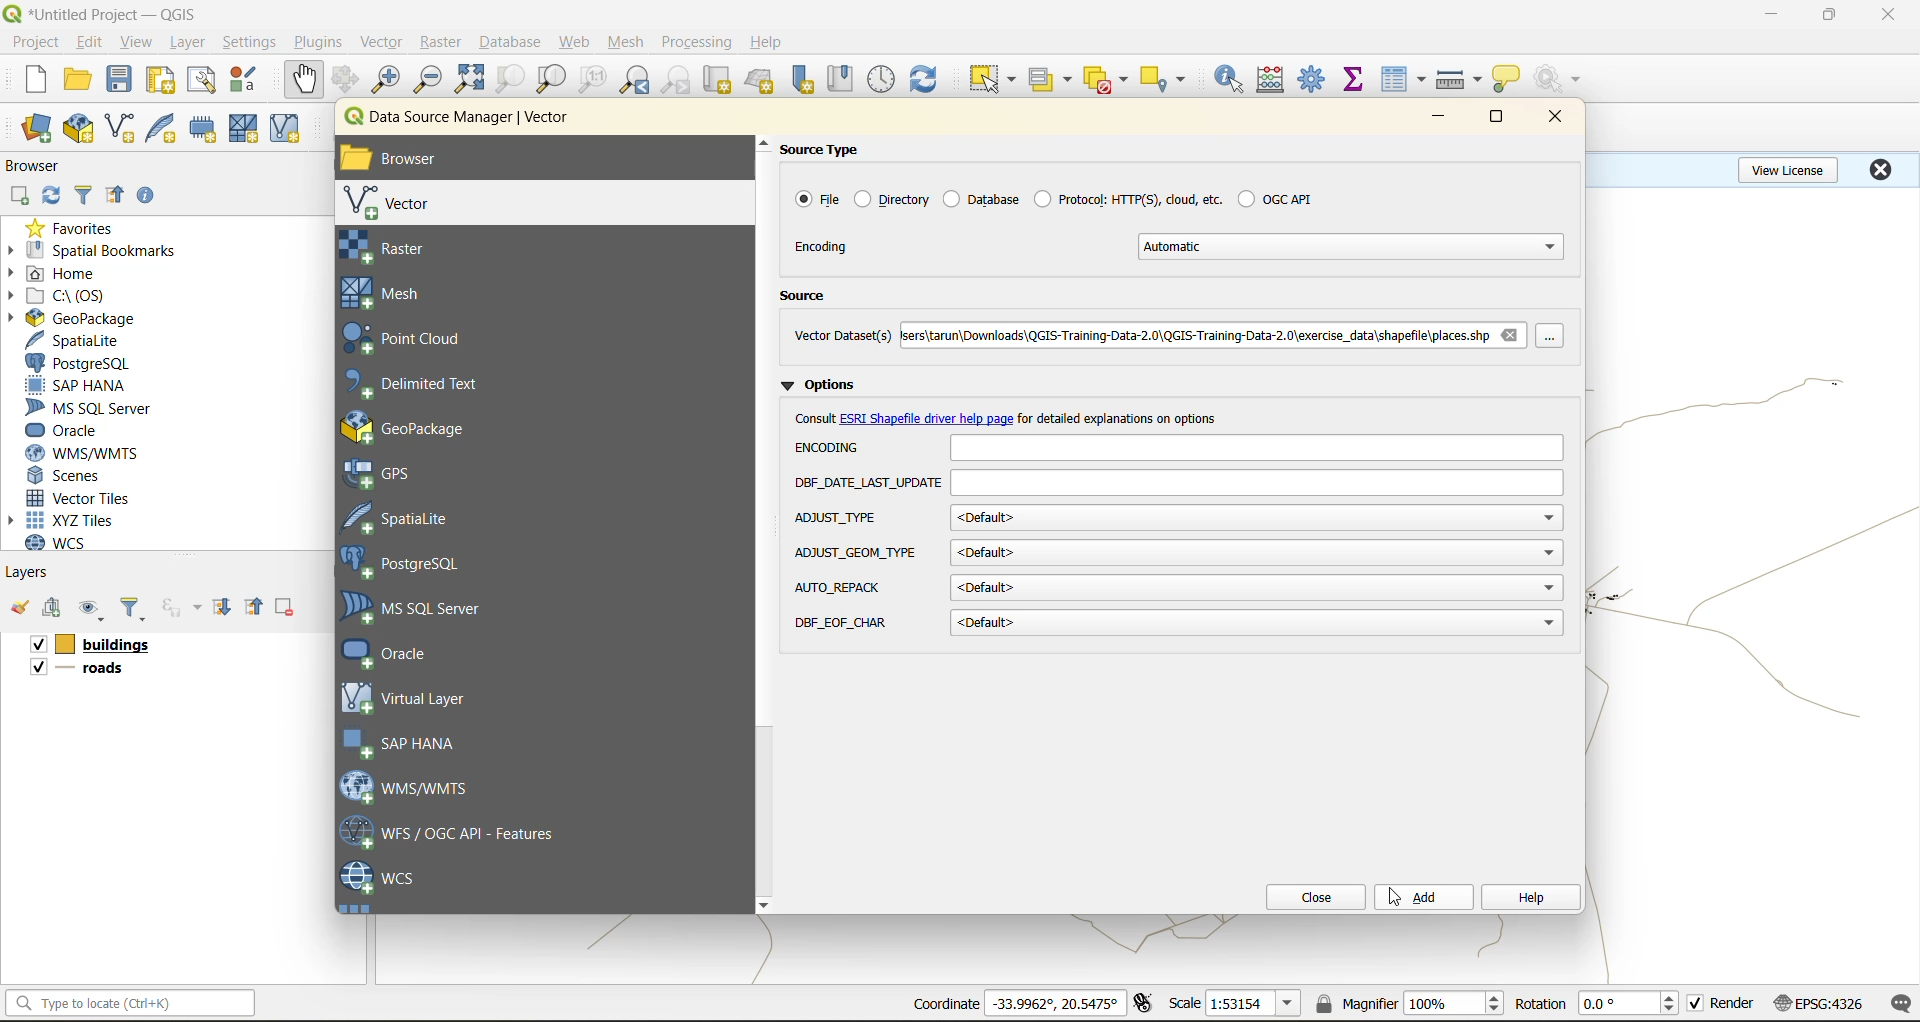 The width and height of the screenshot is (1920, 1022). I want to click on temporary scratch layer, so click(208, 129).